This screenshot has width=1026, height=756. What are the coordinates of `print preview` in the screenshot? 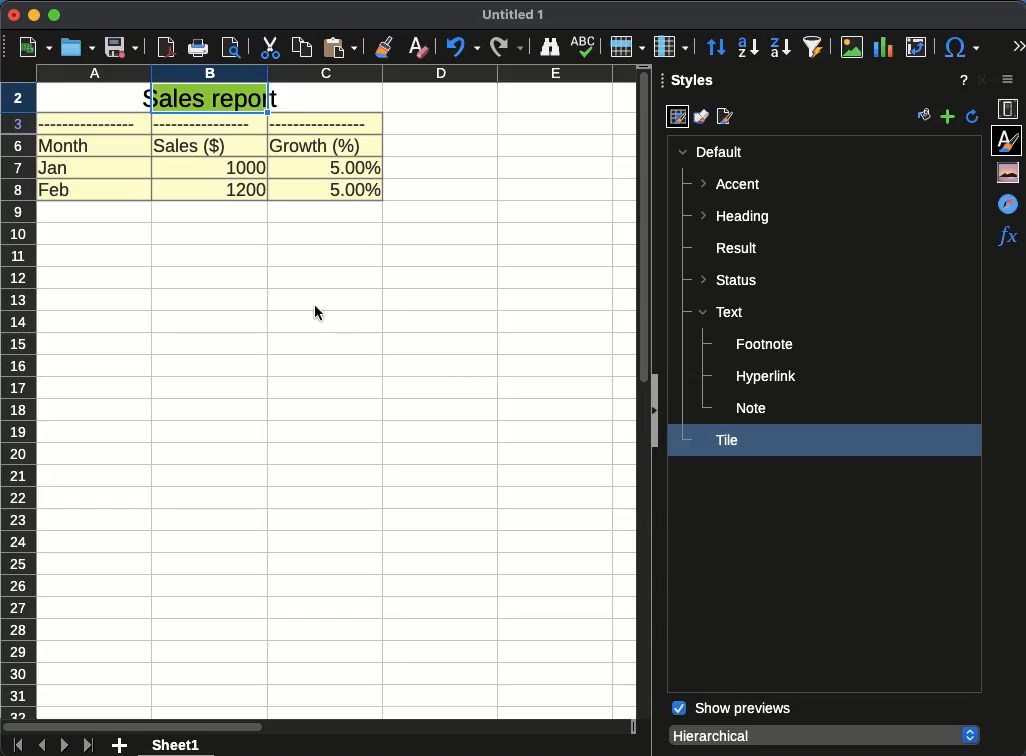 It's located at (232, 47).